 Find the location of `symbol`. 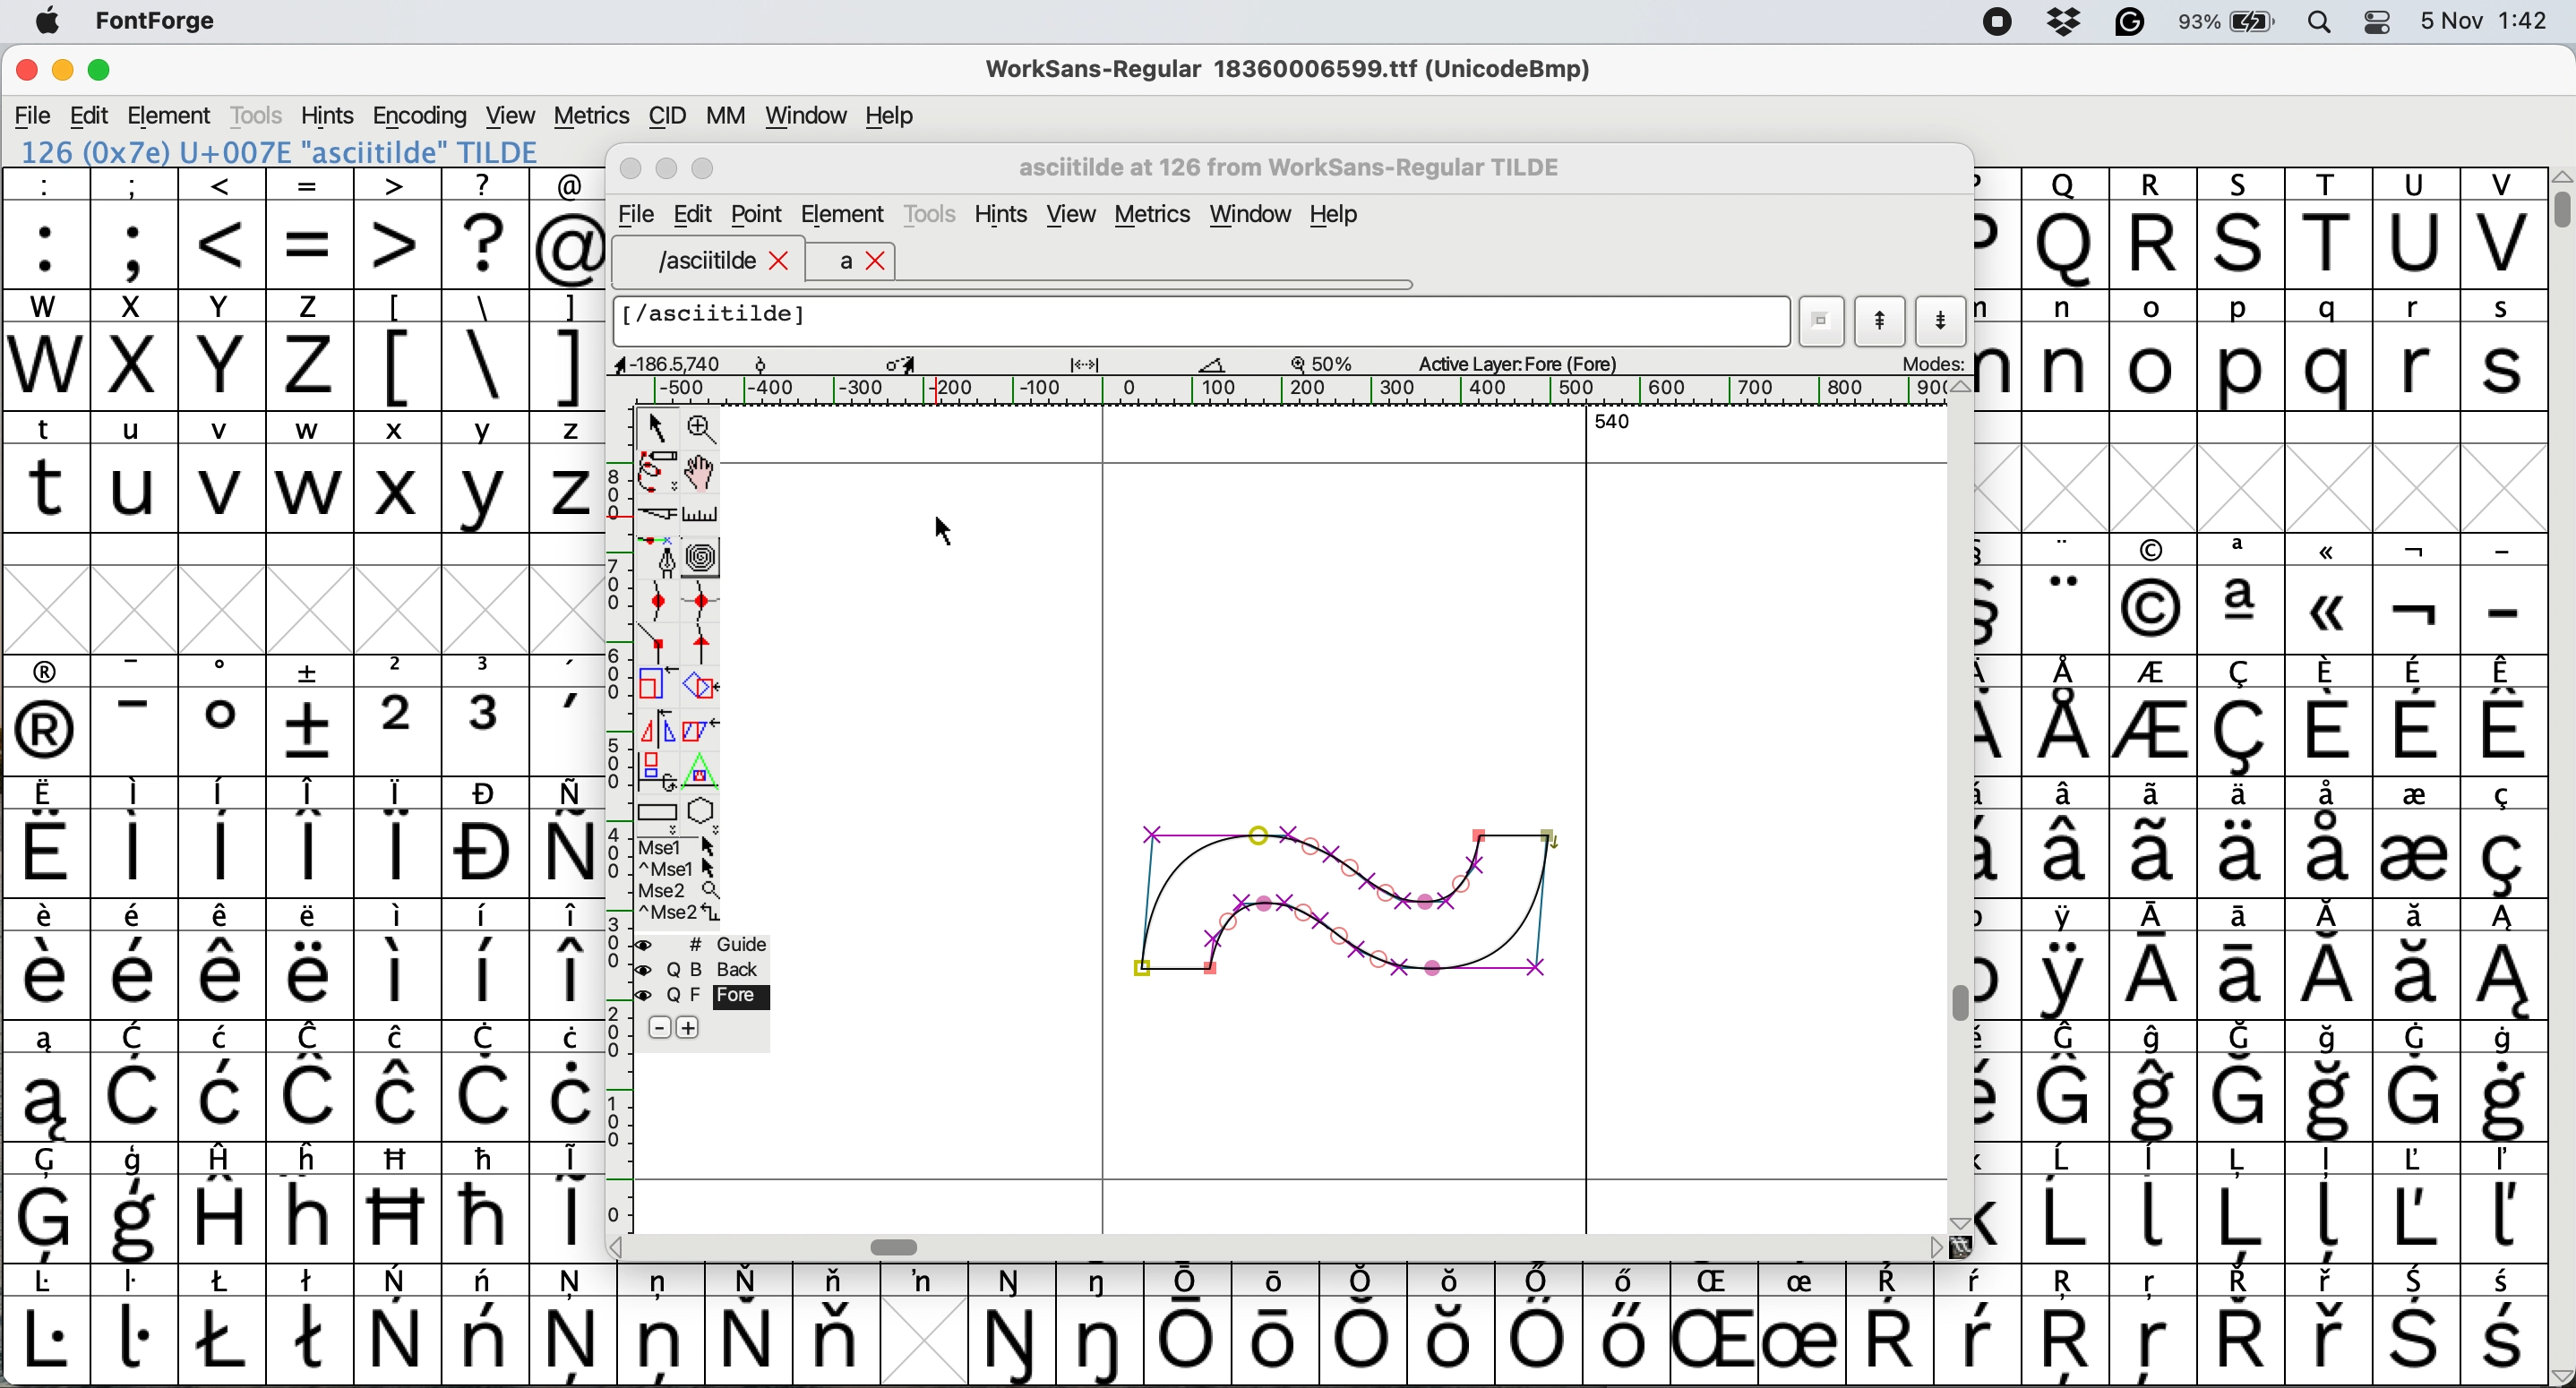

symbol is located at coordinates (2503, 960).